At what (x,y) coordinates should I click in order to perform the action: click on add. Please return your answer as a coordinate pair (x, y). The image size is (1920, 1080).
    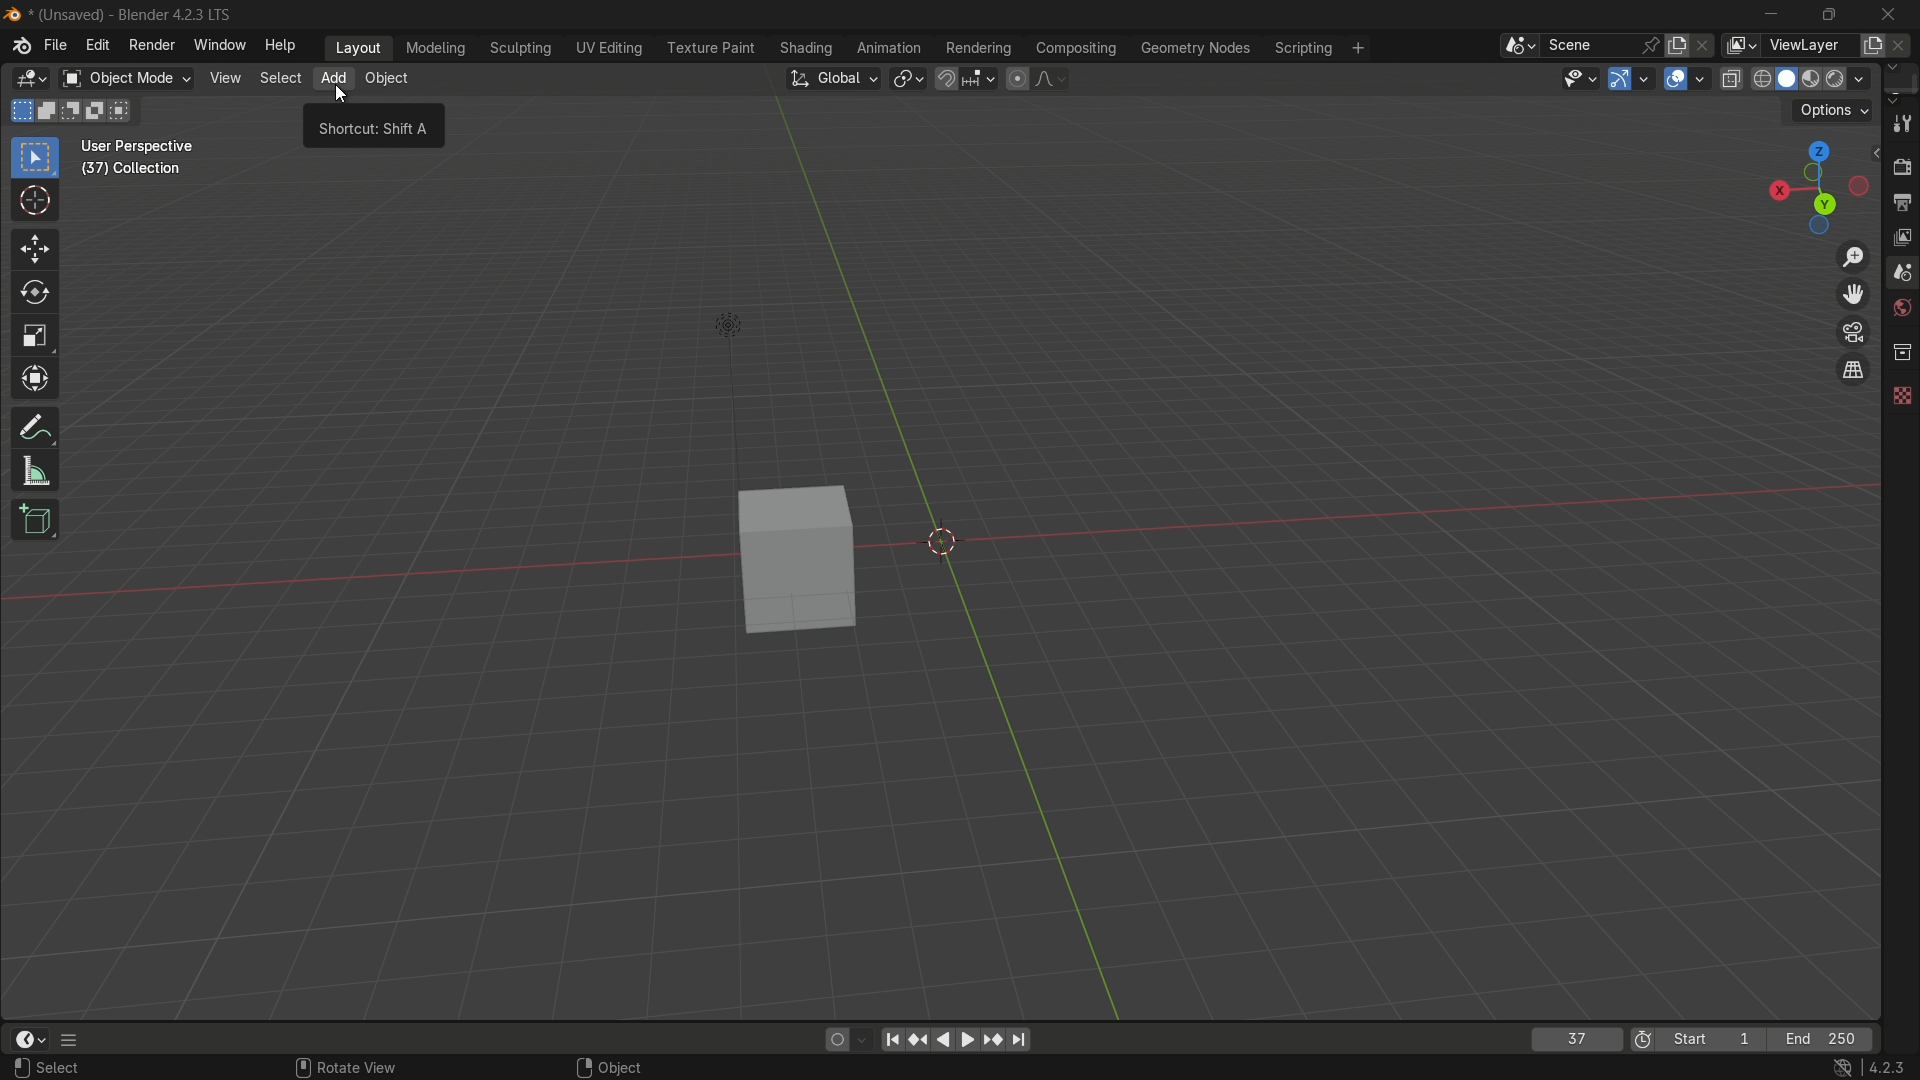
    Looking at the image, I should click on (332, 79).